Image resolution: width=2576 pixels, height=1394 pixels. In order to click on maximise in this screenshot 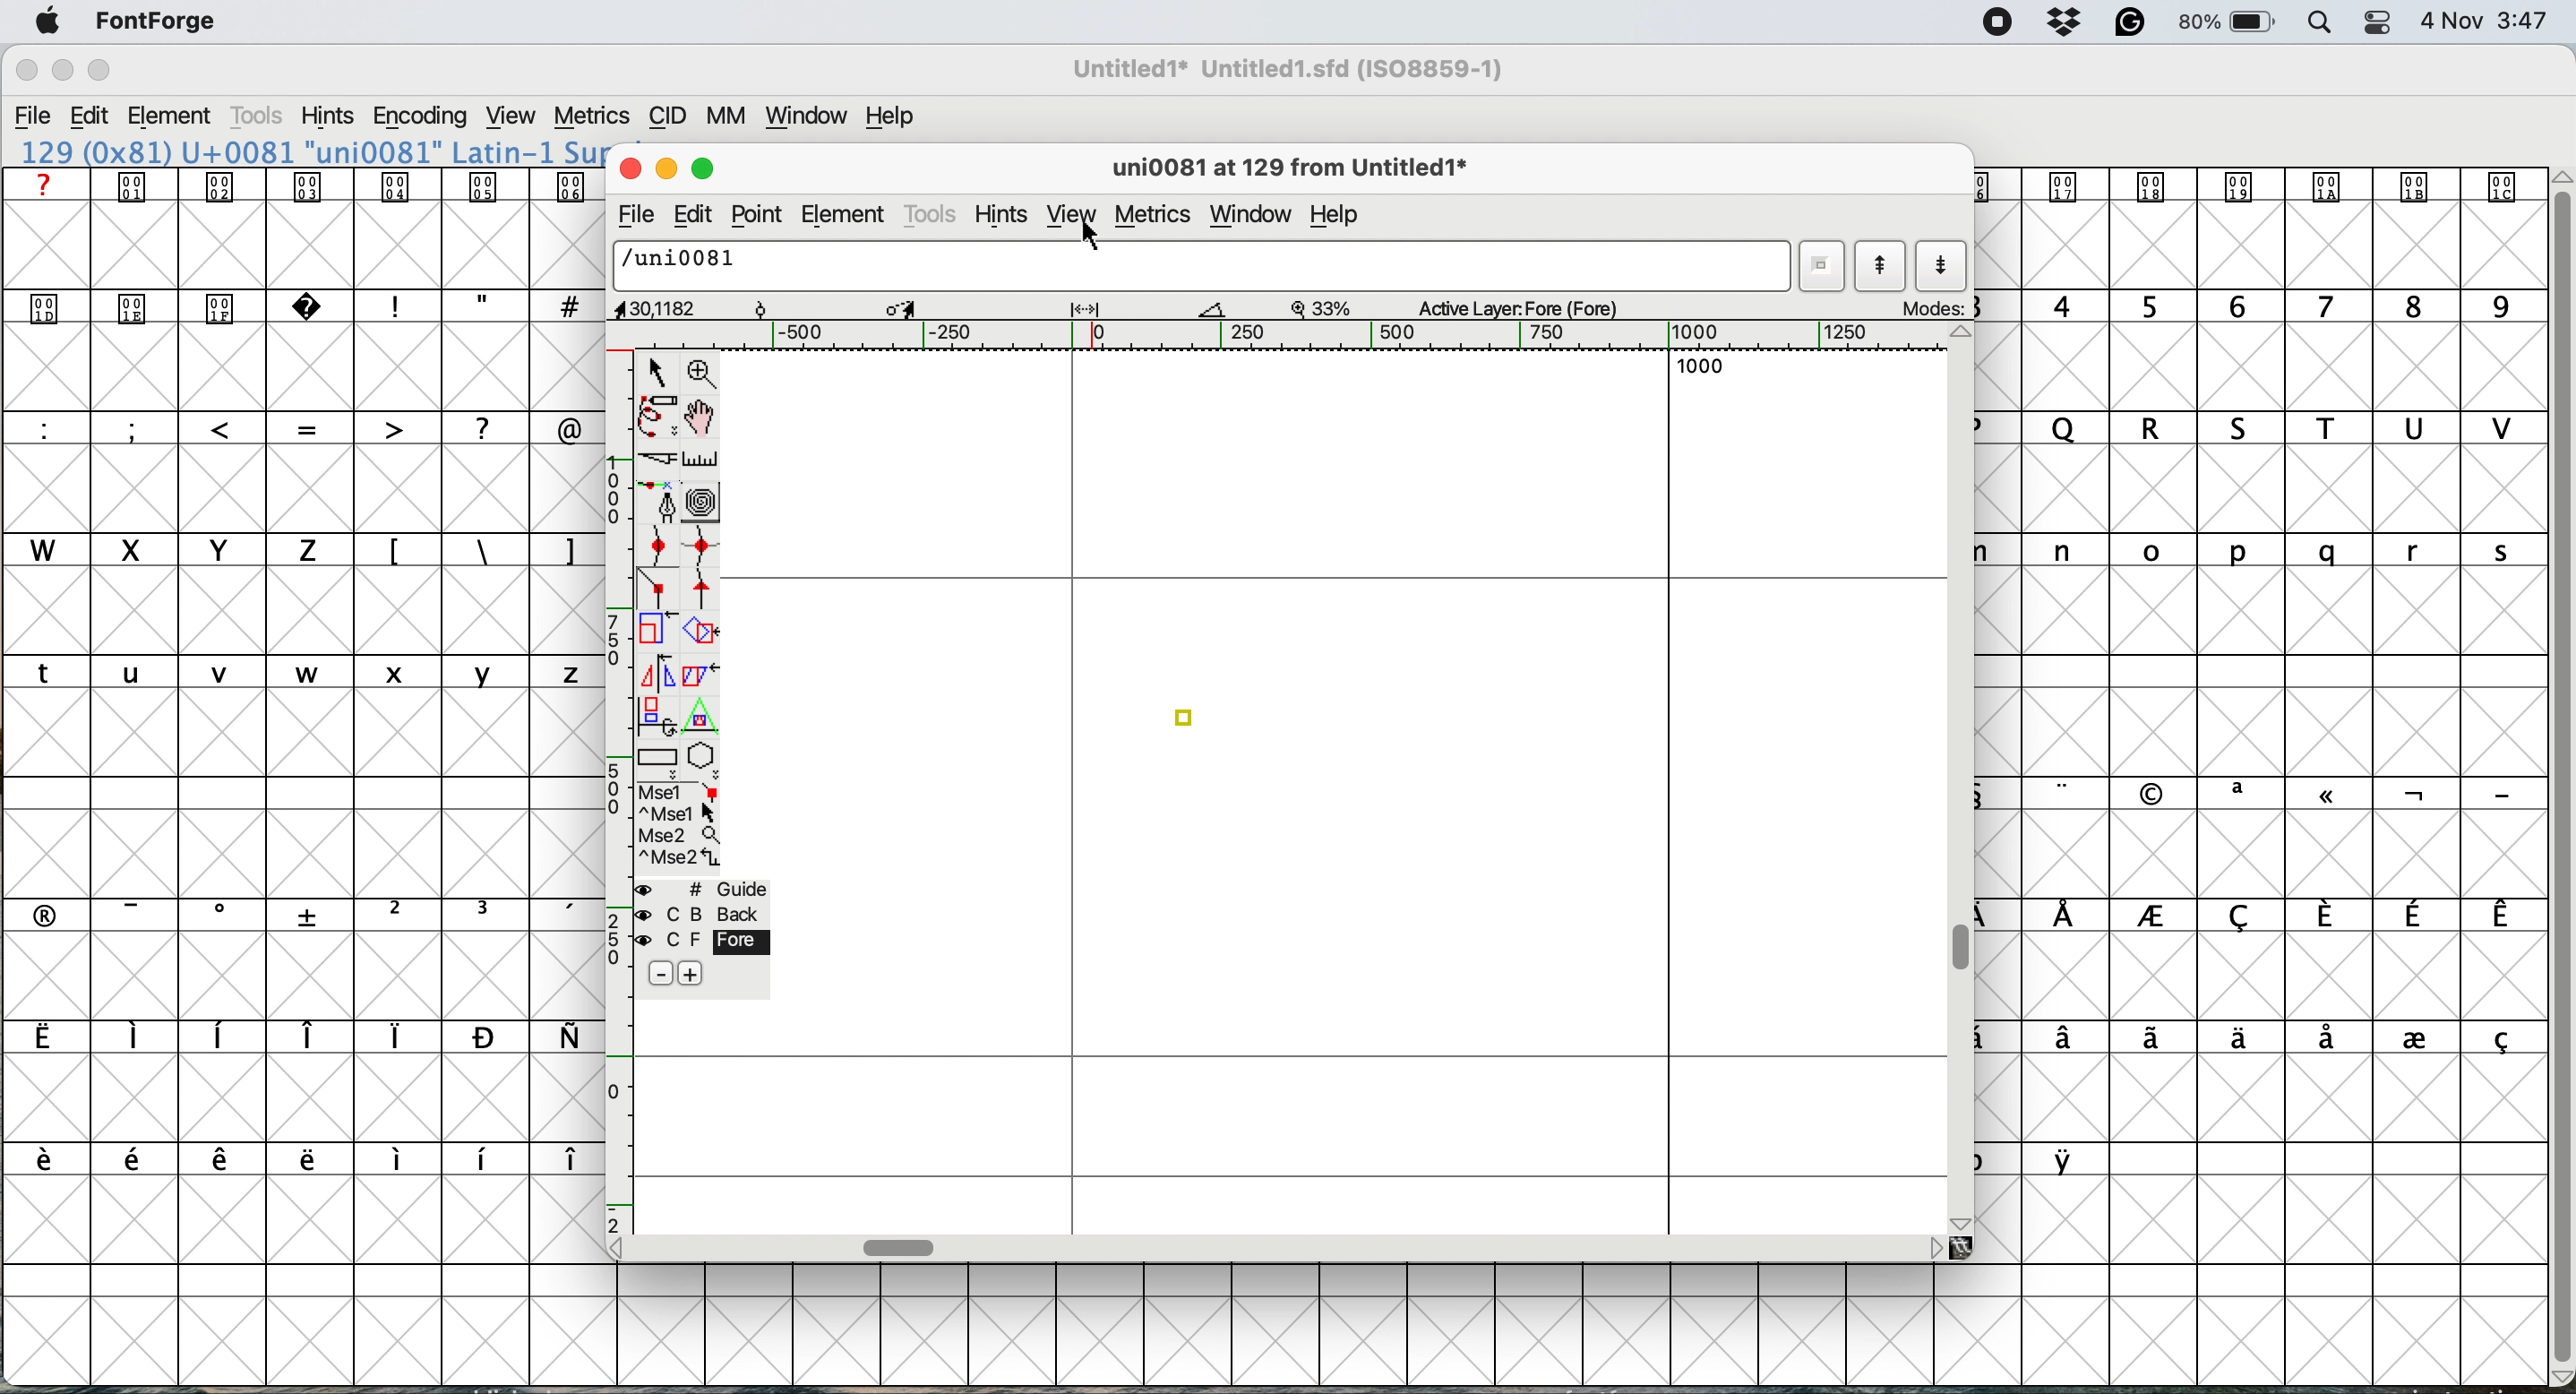, I will do `click(702, 169)`.